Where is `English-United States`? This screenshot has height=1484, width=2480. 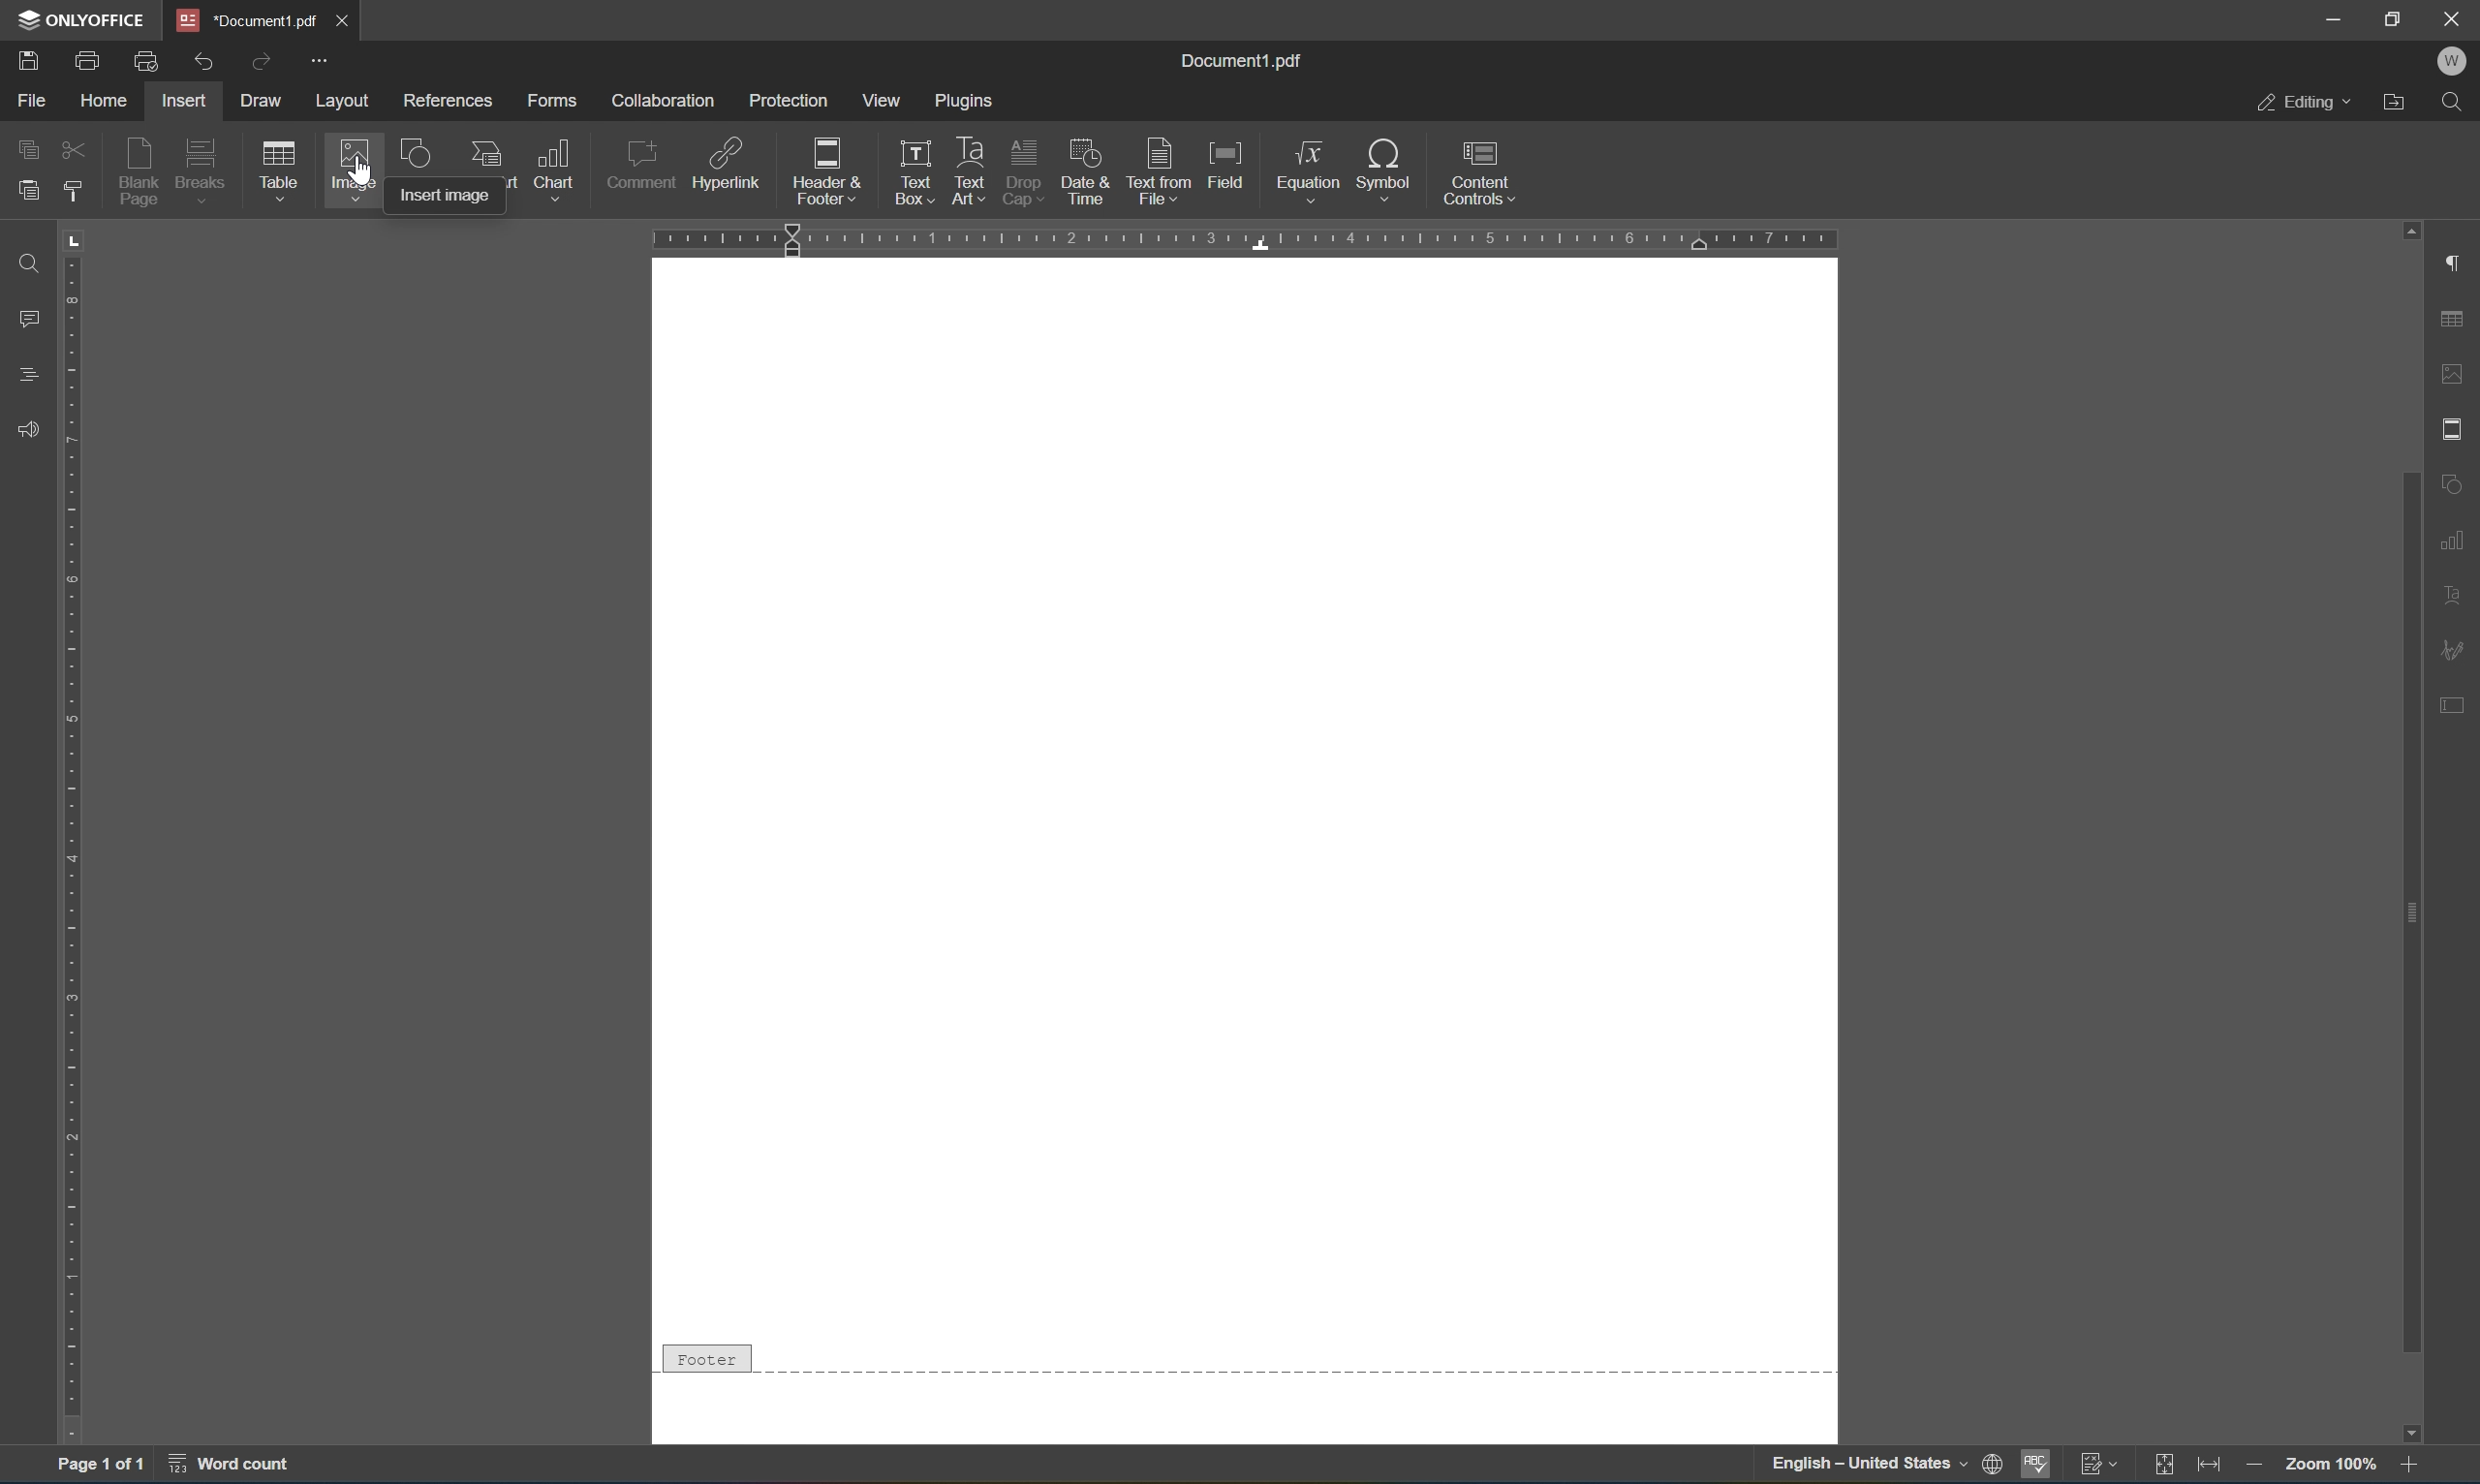 English-United States is located at coordinates (1883, 1466).